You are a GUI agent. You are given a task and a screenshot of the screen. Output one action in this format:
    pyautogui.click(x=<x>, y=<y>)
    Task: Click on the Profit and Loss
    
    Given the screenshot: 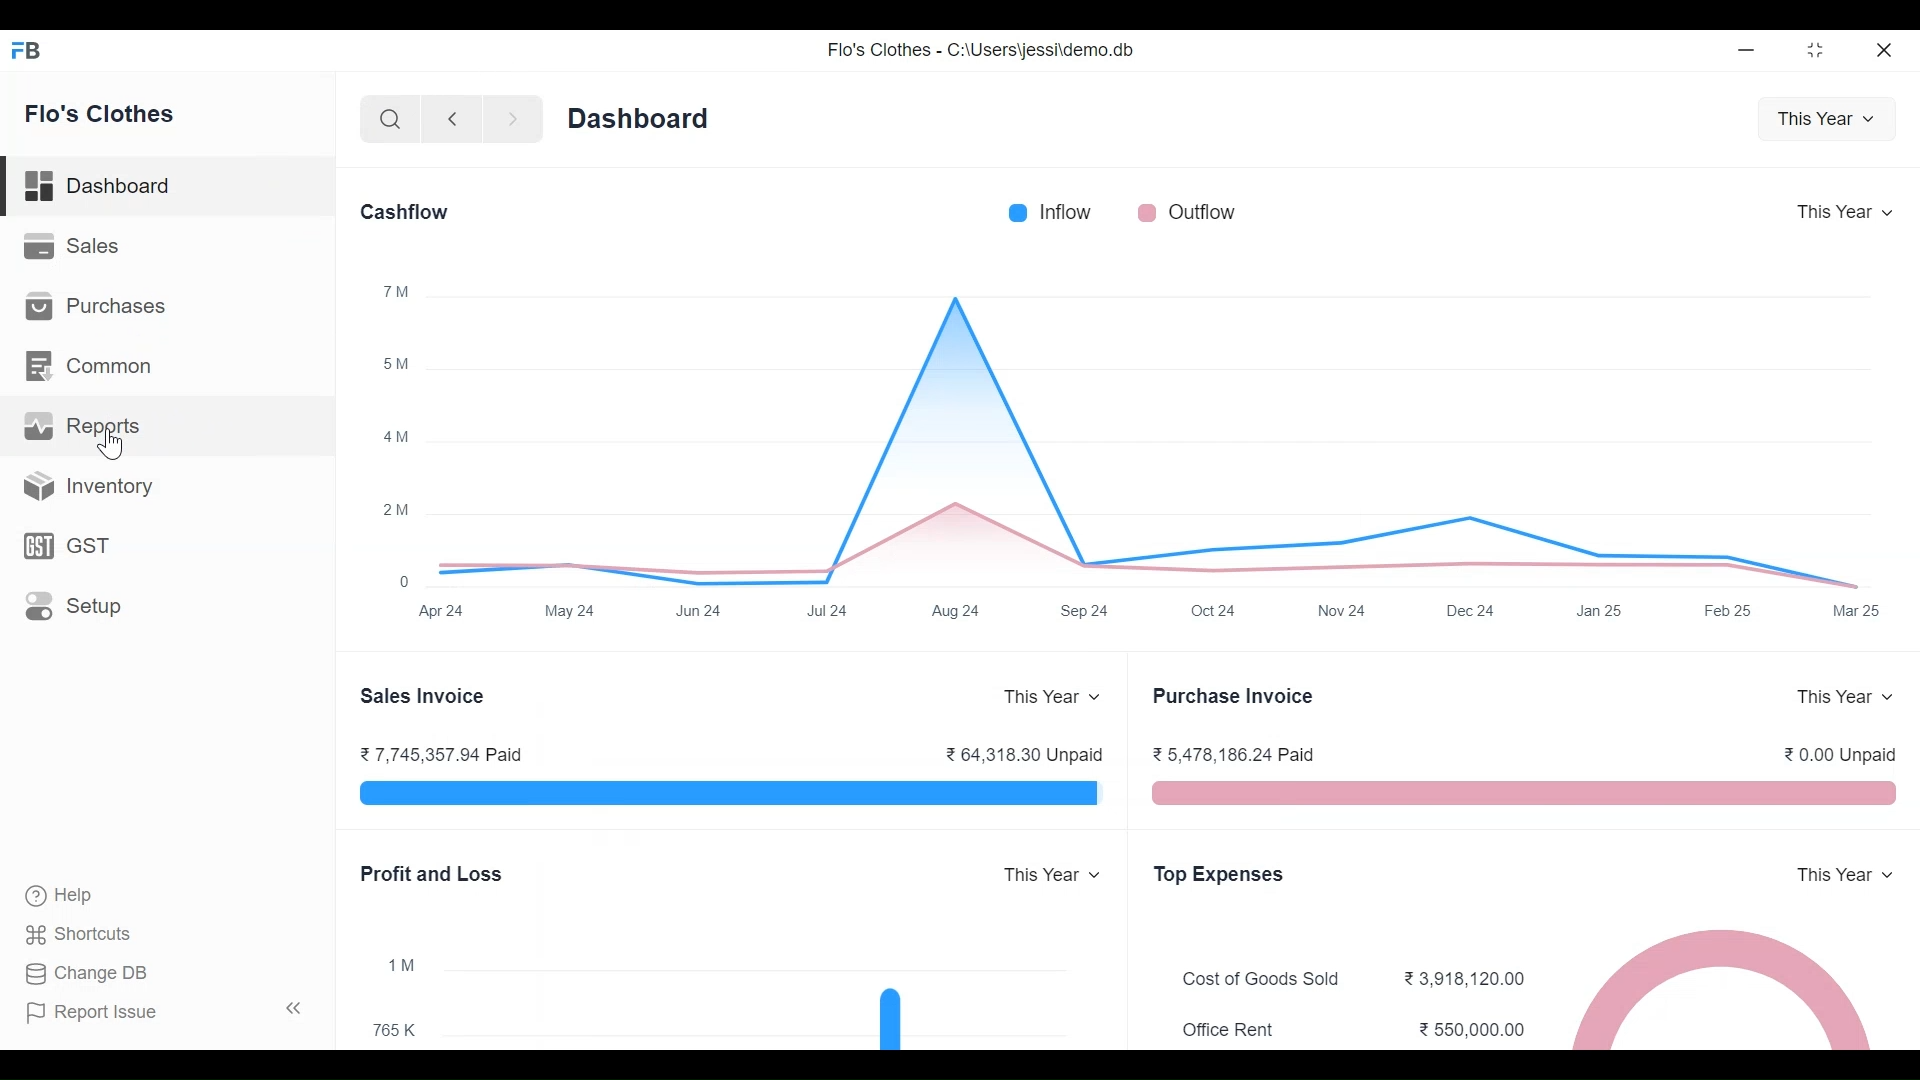 What is the action you would take?
    pyautogui.click(x=436, y=876)
    